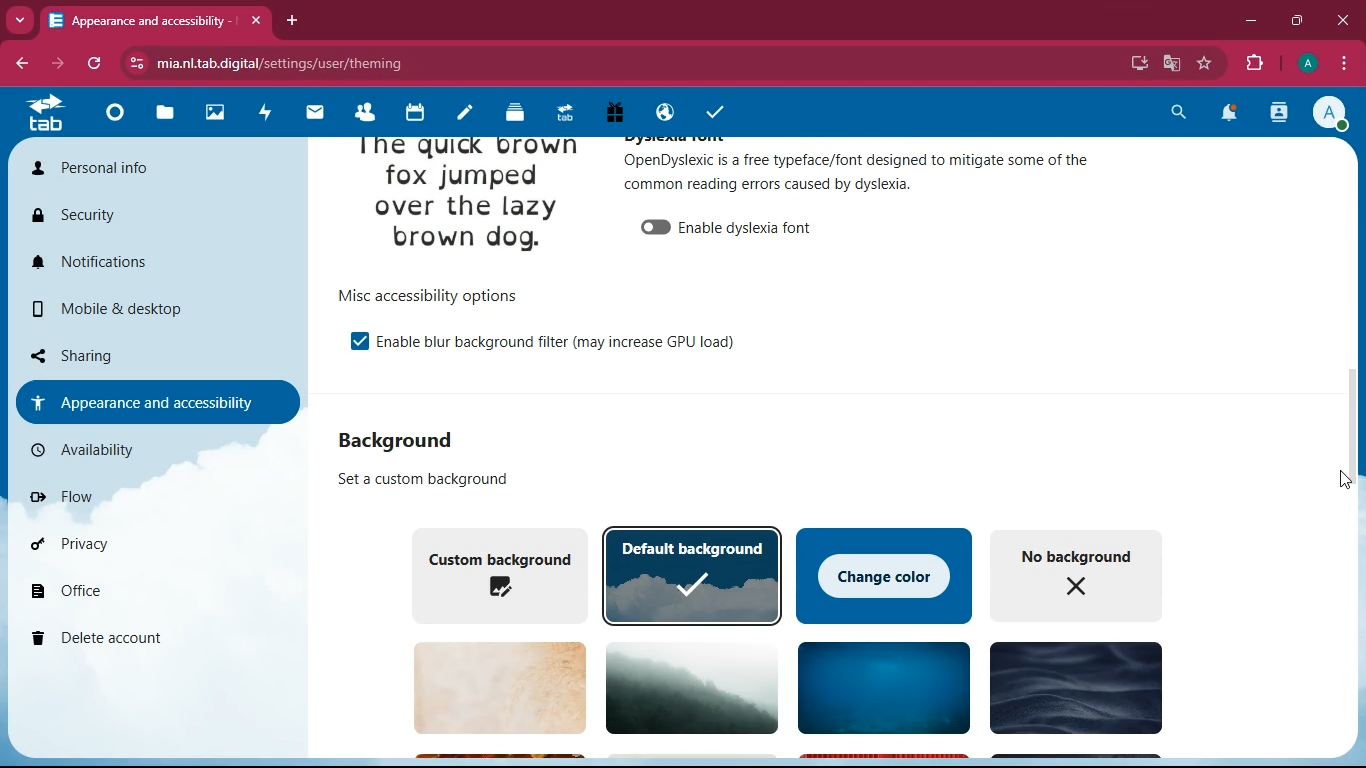  Describe the element at coordinates (313, 114) in the screenshot. I see `mail` at that location.